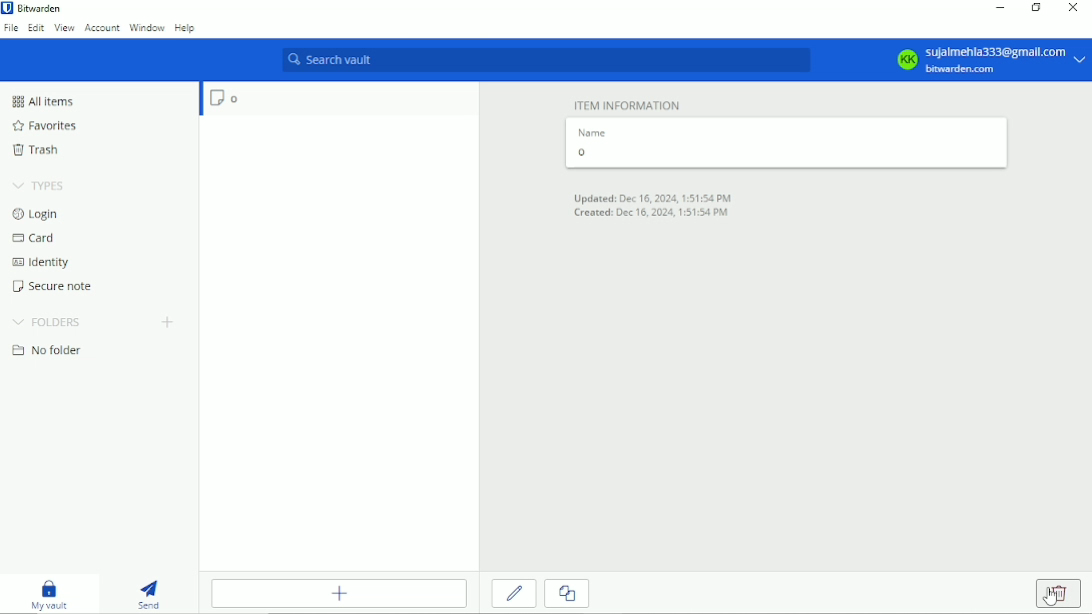  What do you see at coordinates (101, 29) in the screenshot?
I see `Account` at bounding box center [101, 29].